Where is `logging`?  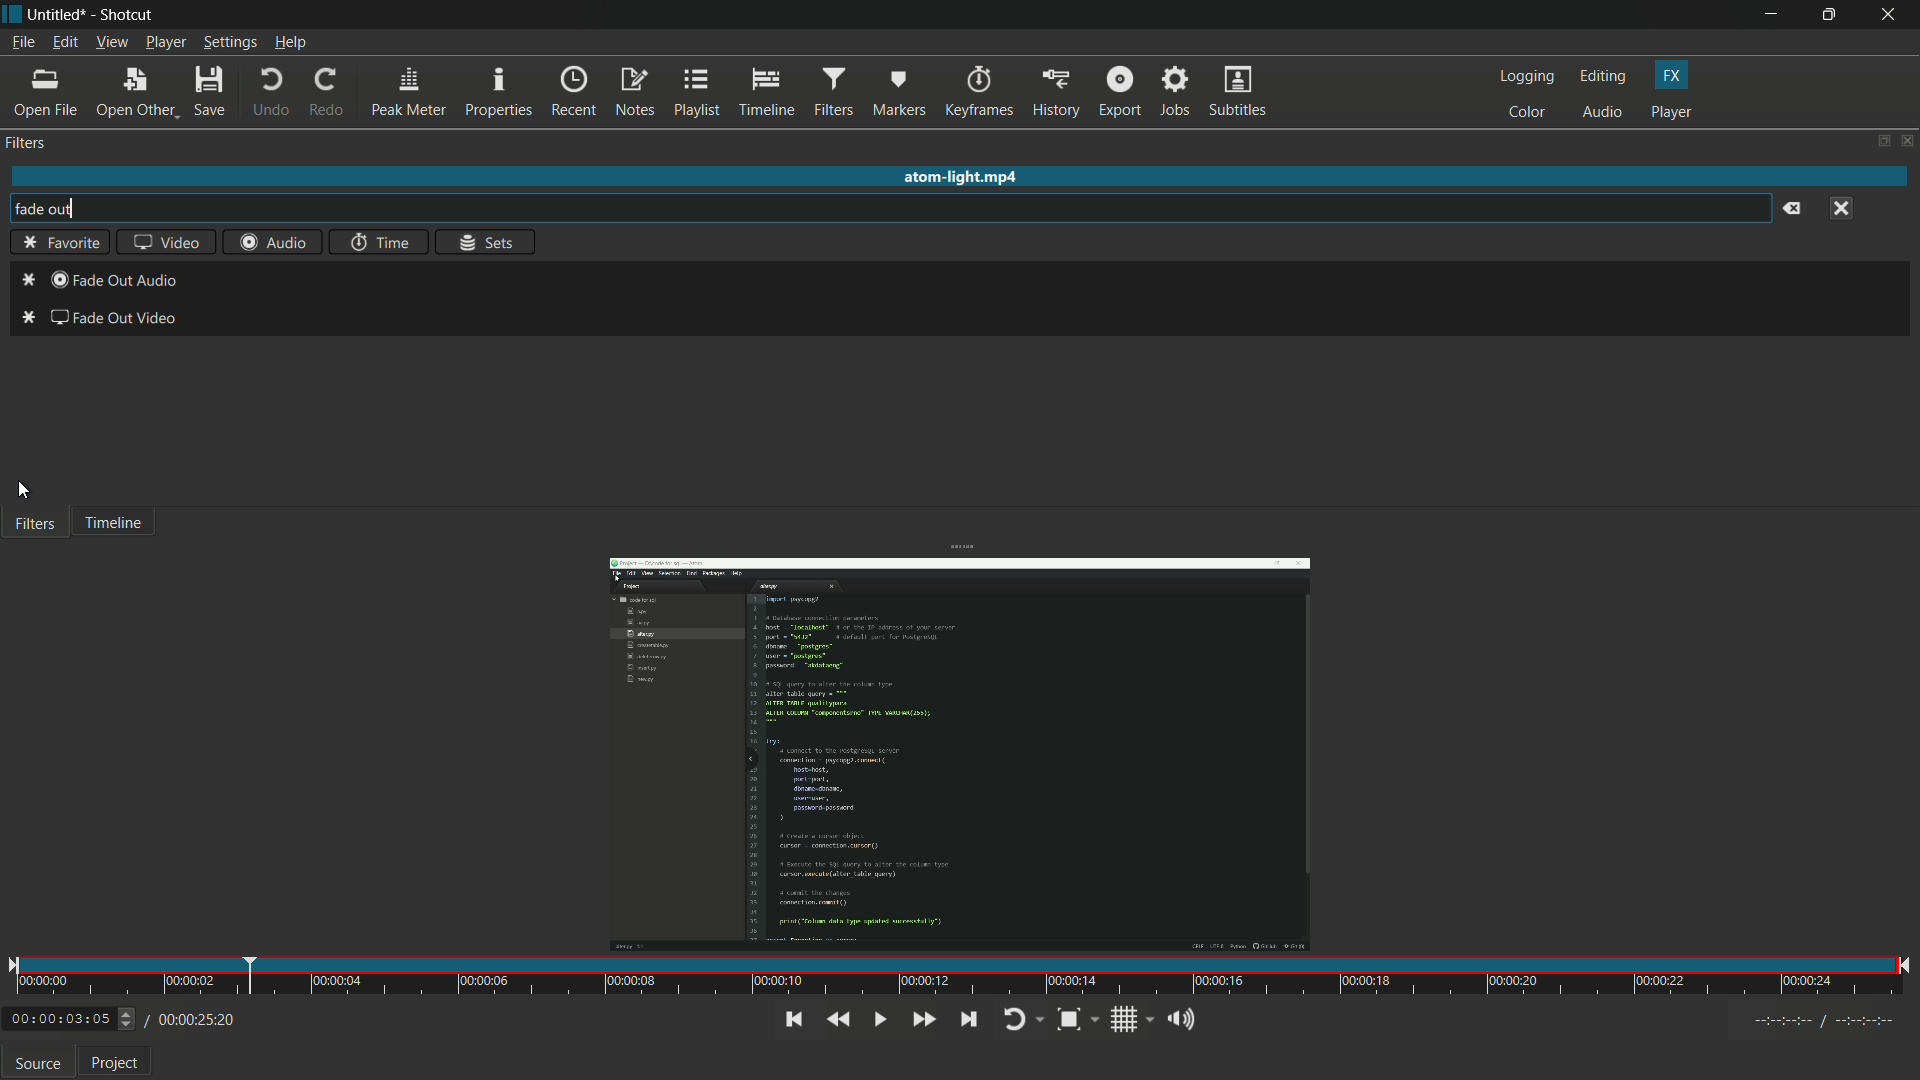 logging is located at coordinates (1526, 77).